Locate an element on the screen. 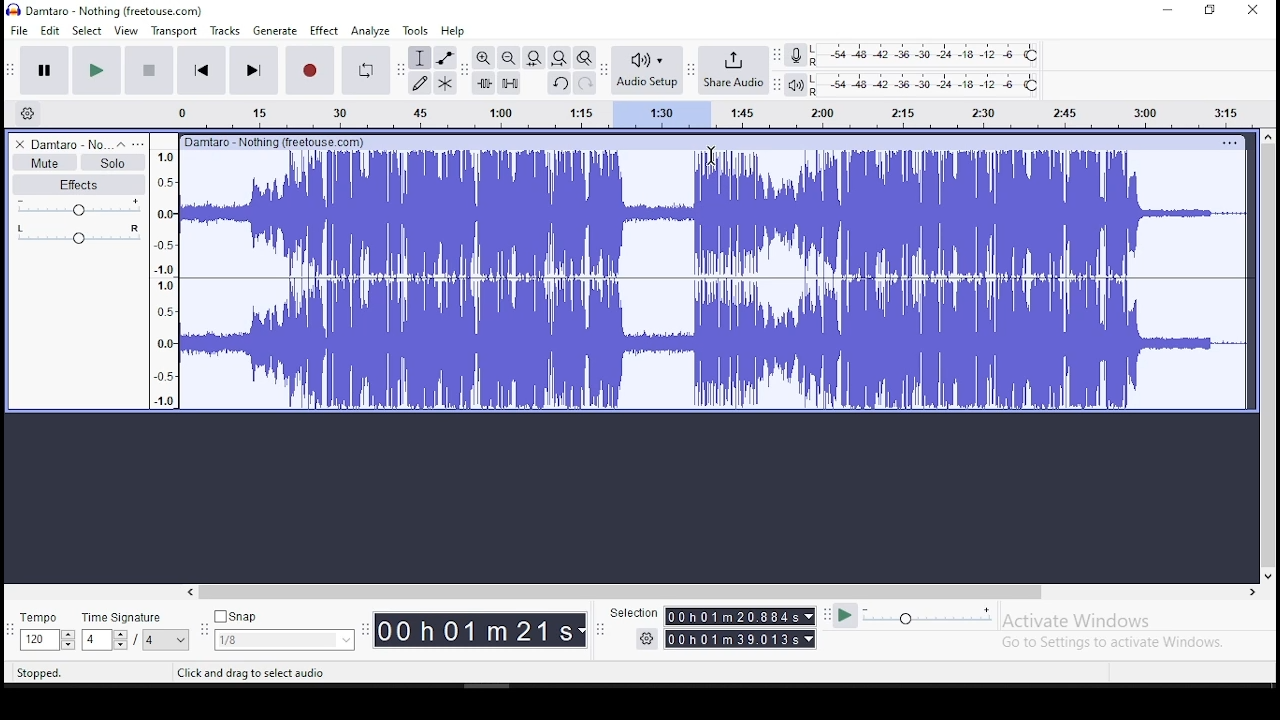 This screenshot has width=1280, height=720. tools is located at coordinates (416, 30).